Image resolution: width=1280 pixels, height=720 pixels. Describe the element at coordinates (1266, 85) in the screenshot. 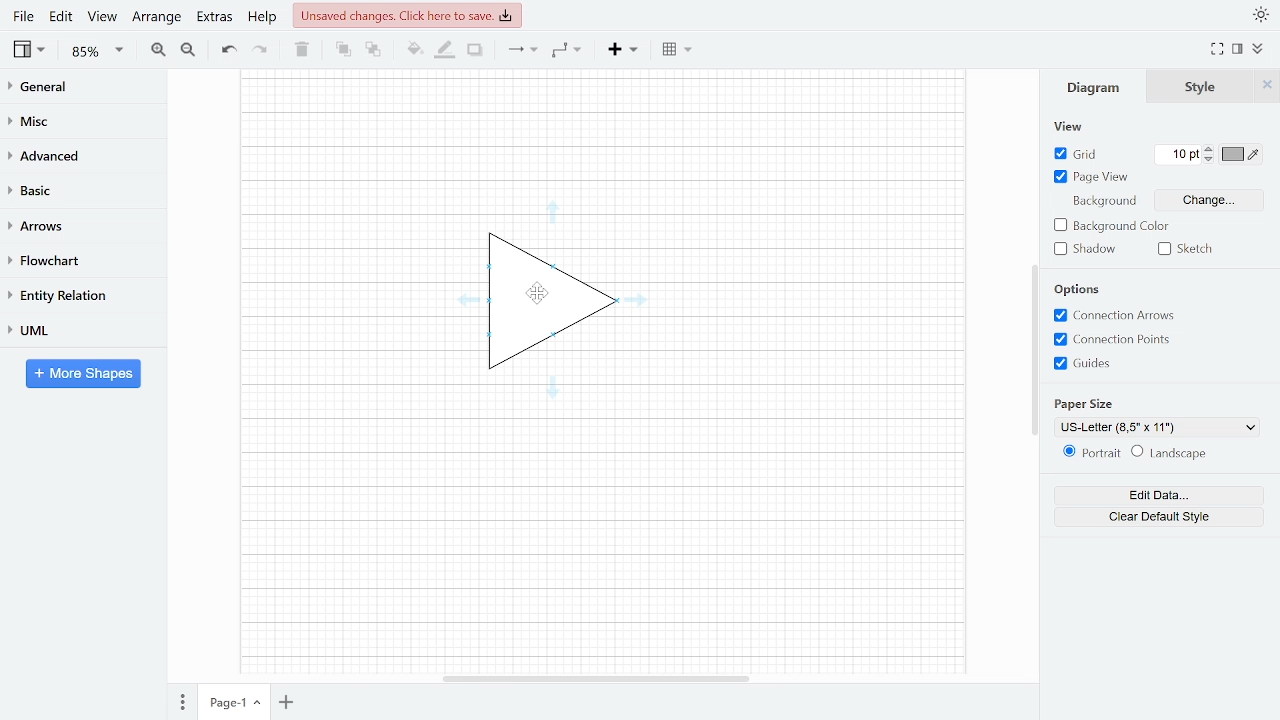

I see `CLose` at that location.